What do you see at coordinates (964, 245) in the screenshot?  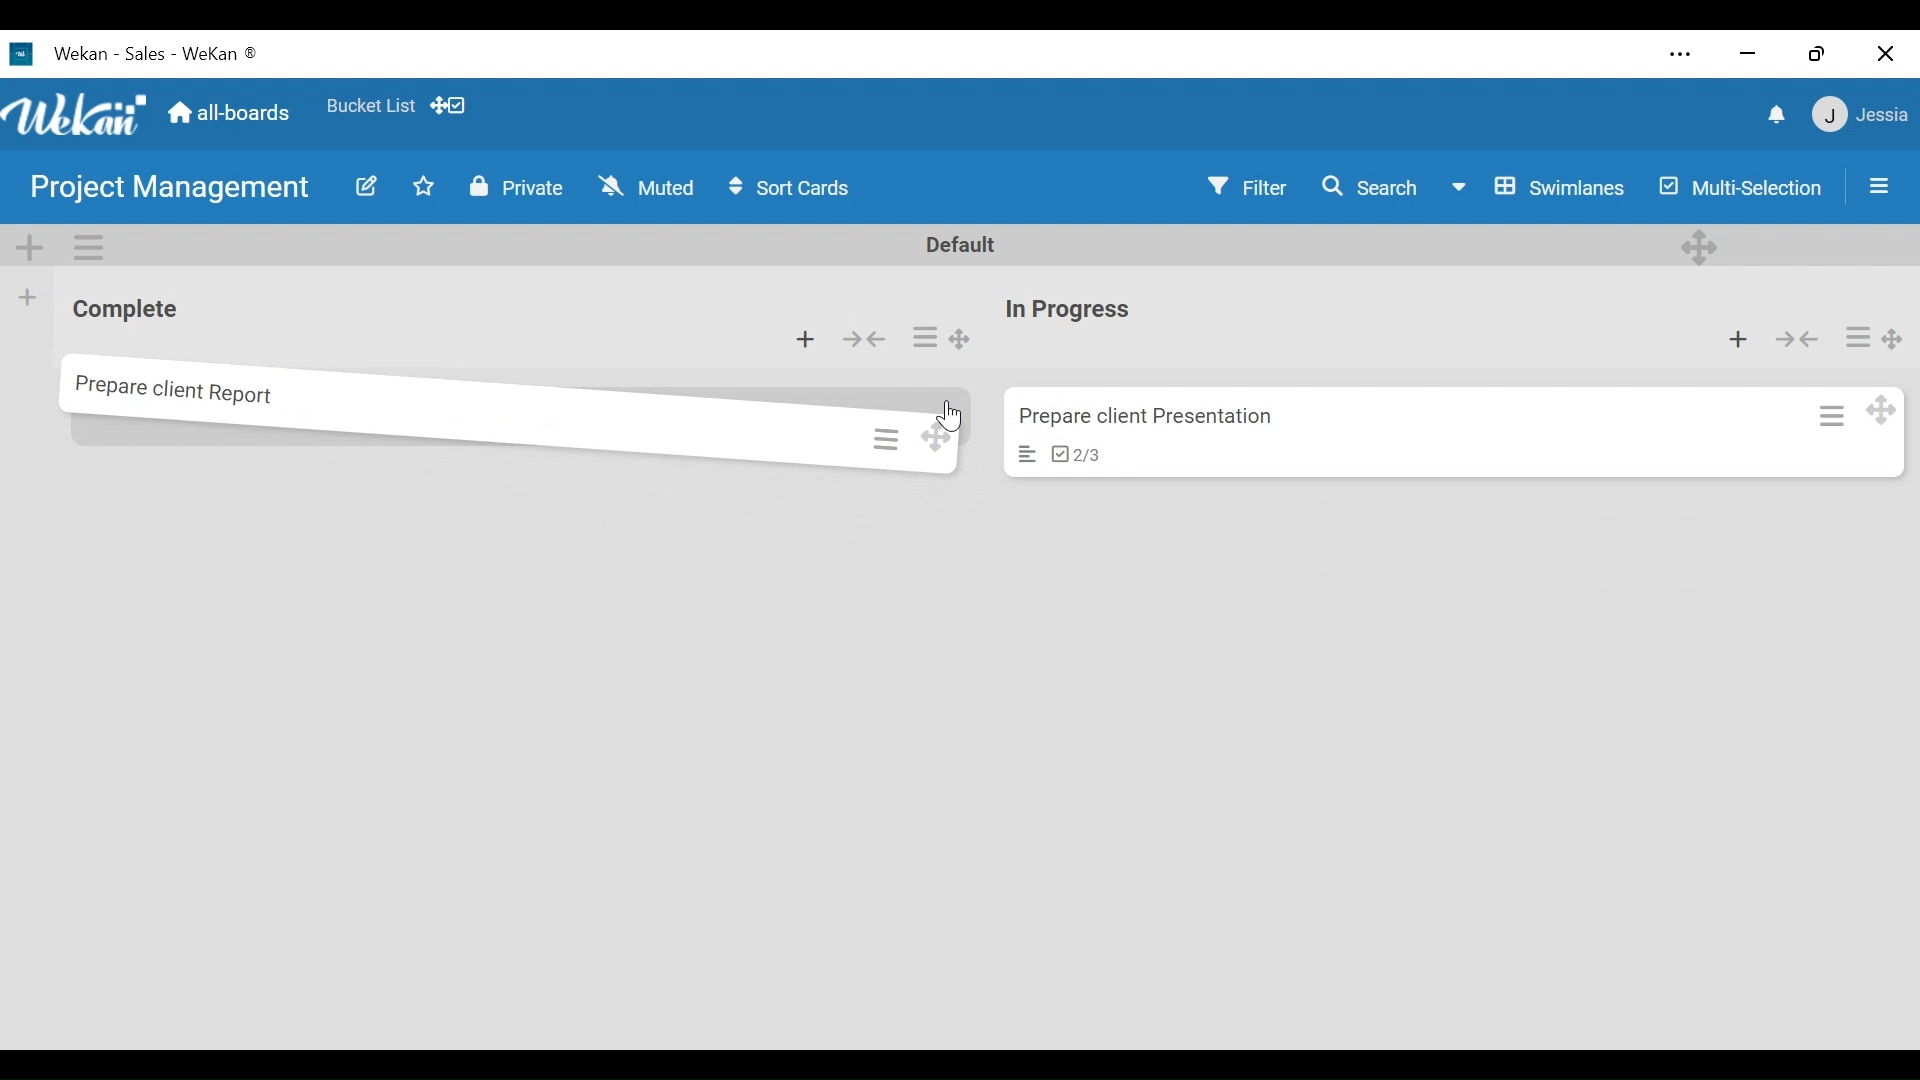 I see `Default` at bounding box center [964, 245].